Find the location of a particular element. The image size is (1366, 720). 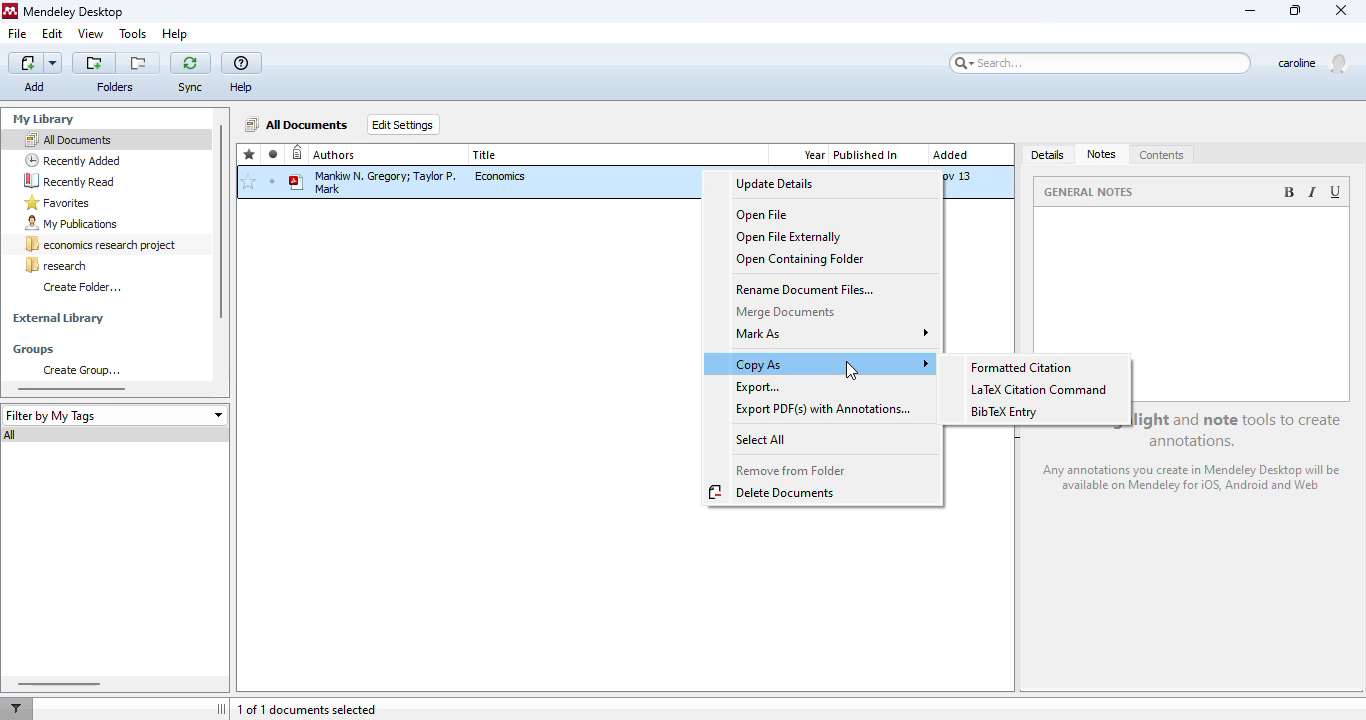

formatted citation is located at coordinates (1021, 368).